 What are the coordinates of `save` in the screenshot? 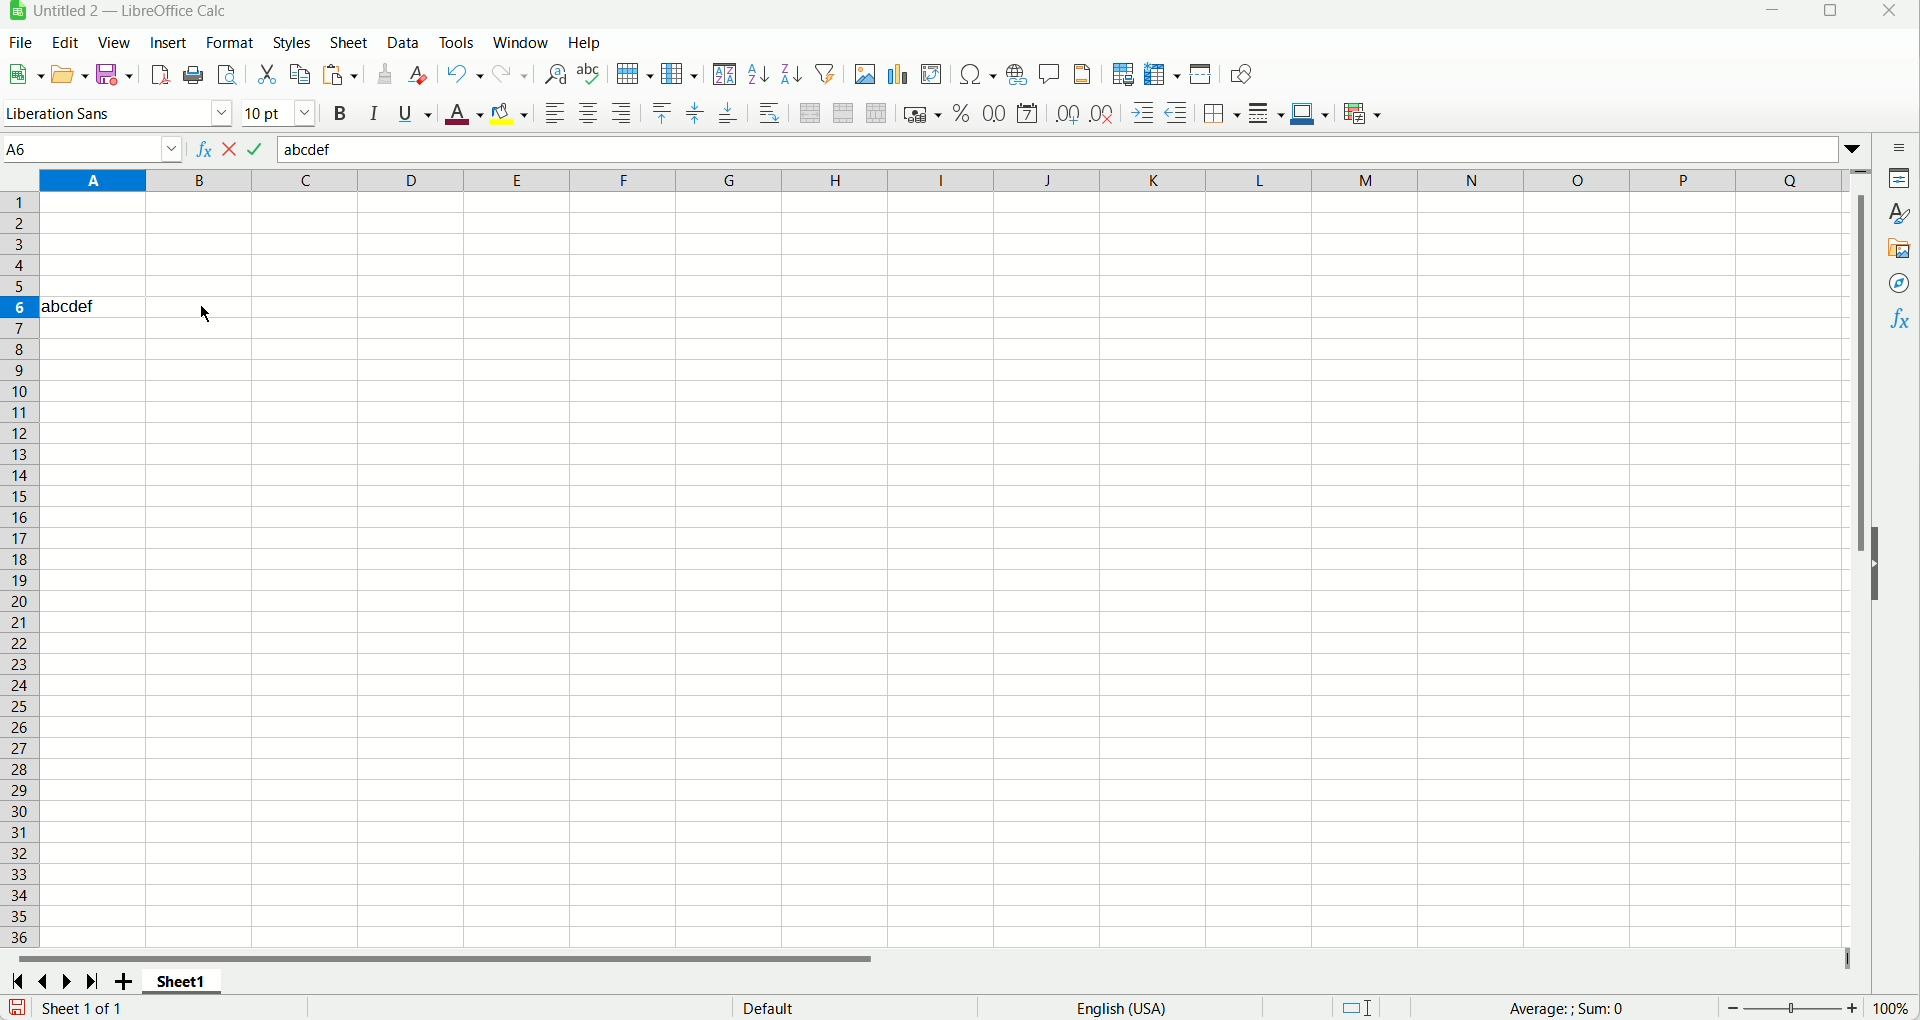 It's located at (18, 1007).